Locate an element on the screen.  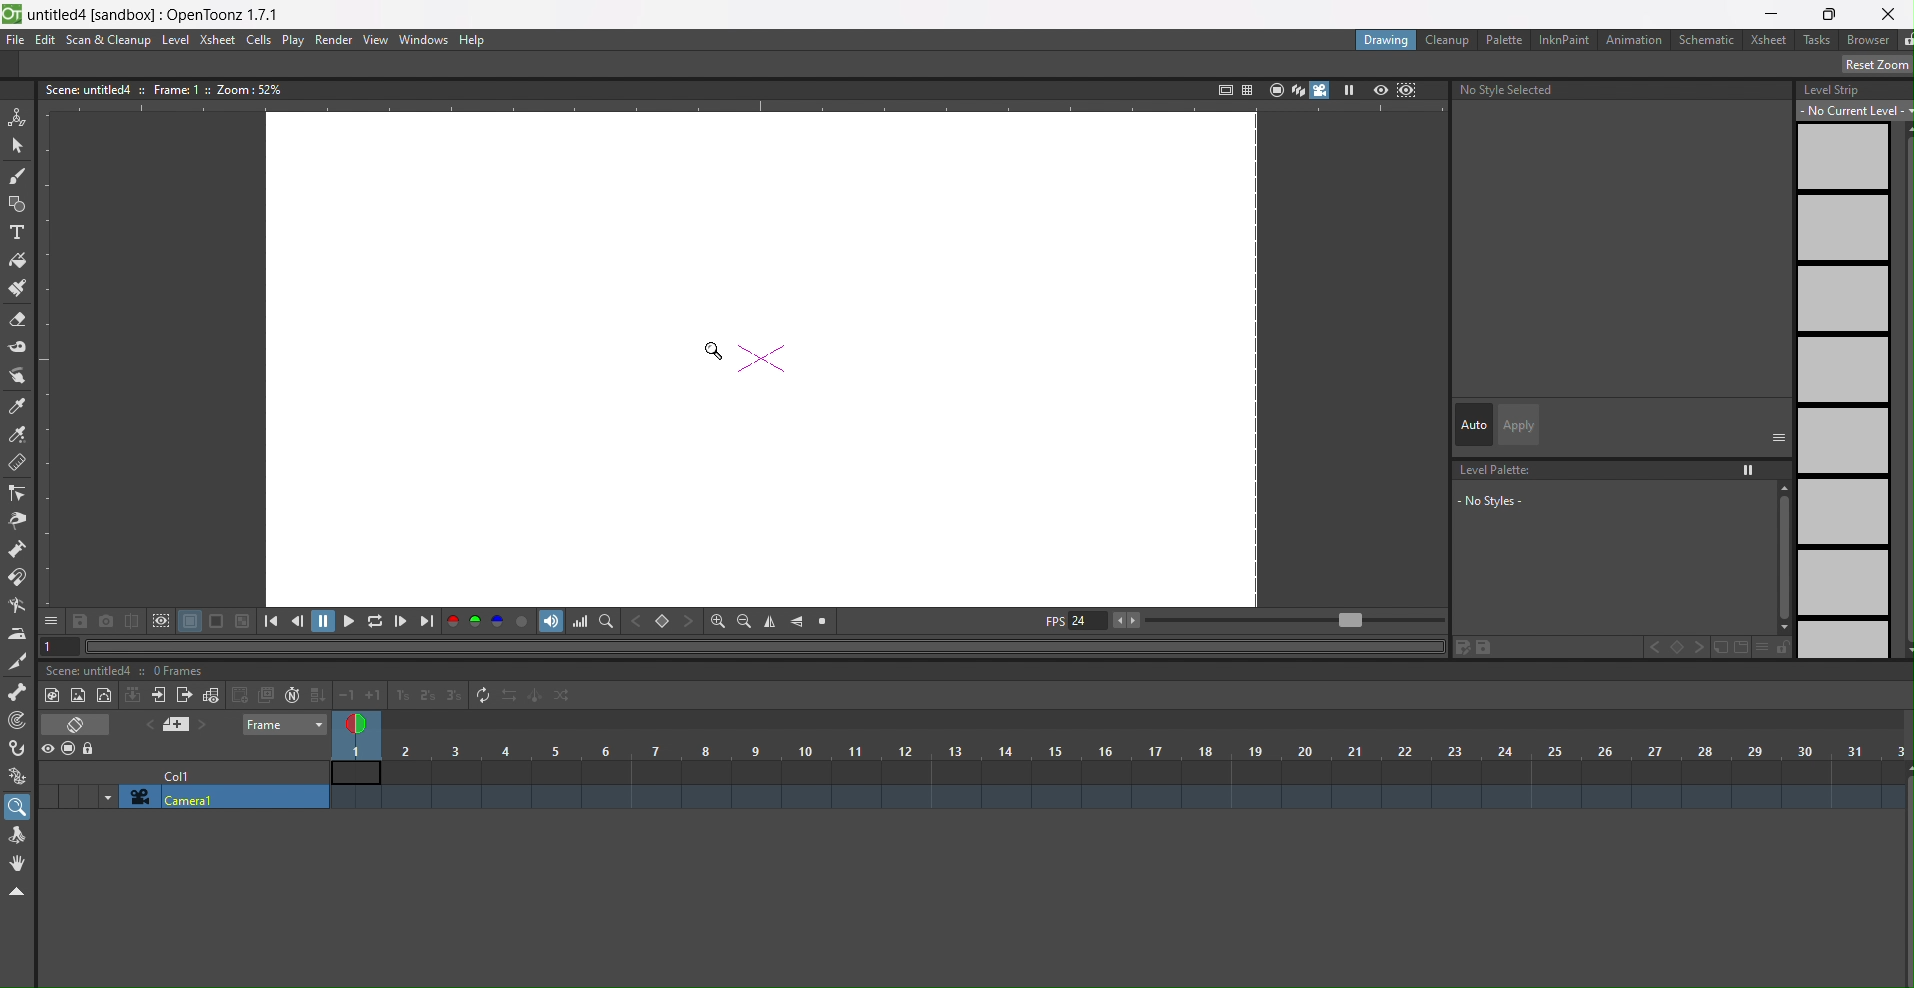
icon is located at coordinates (132, 697).